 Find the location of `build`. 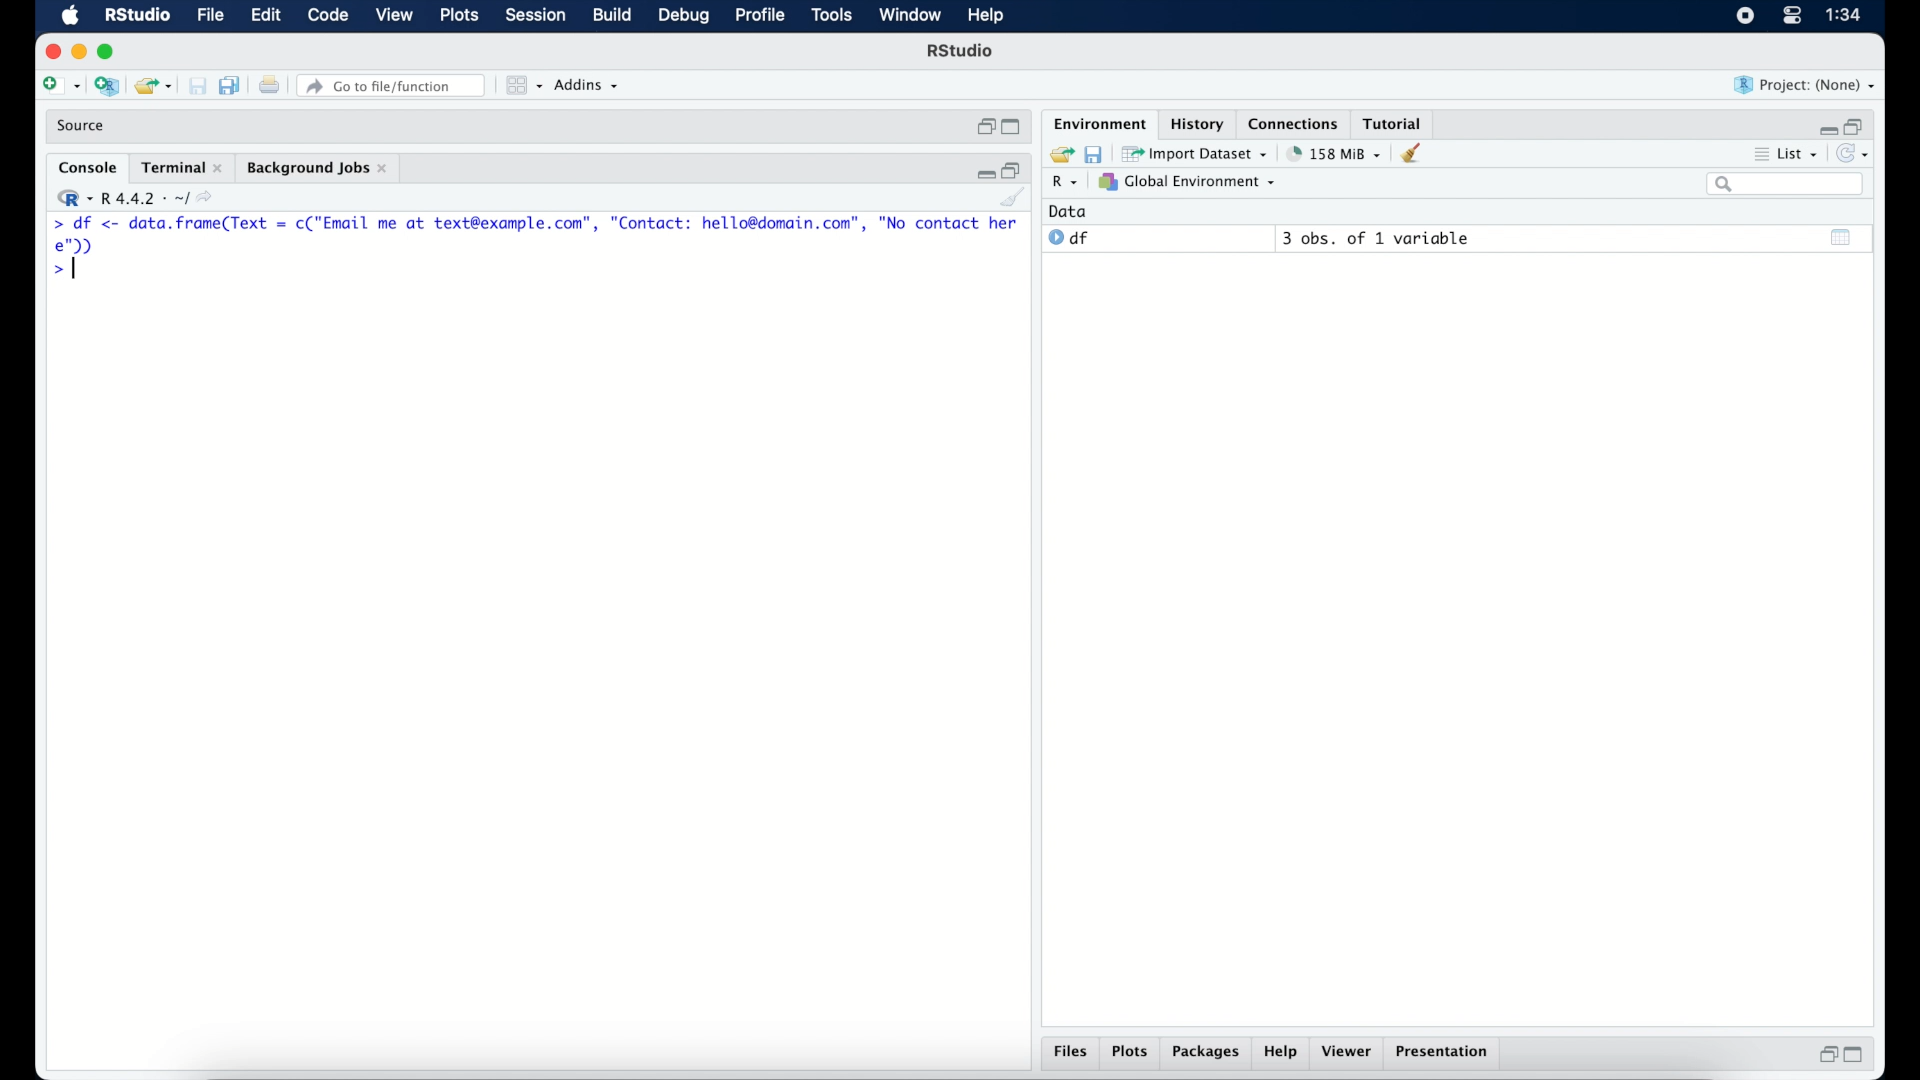

build is located at coordinates (613, 16).